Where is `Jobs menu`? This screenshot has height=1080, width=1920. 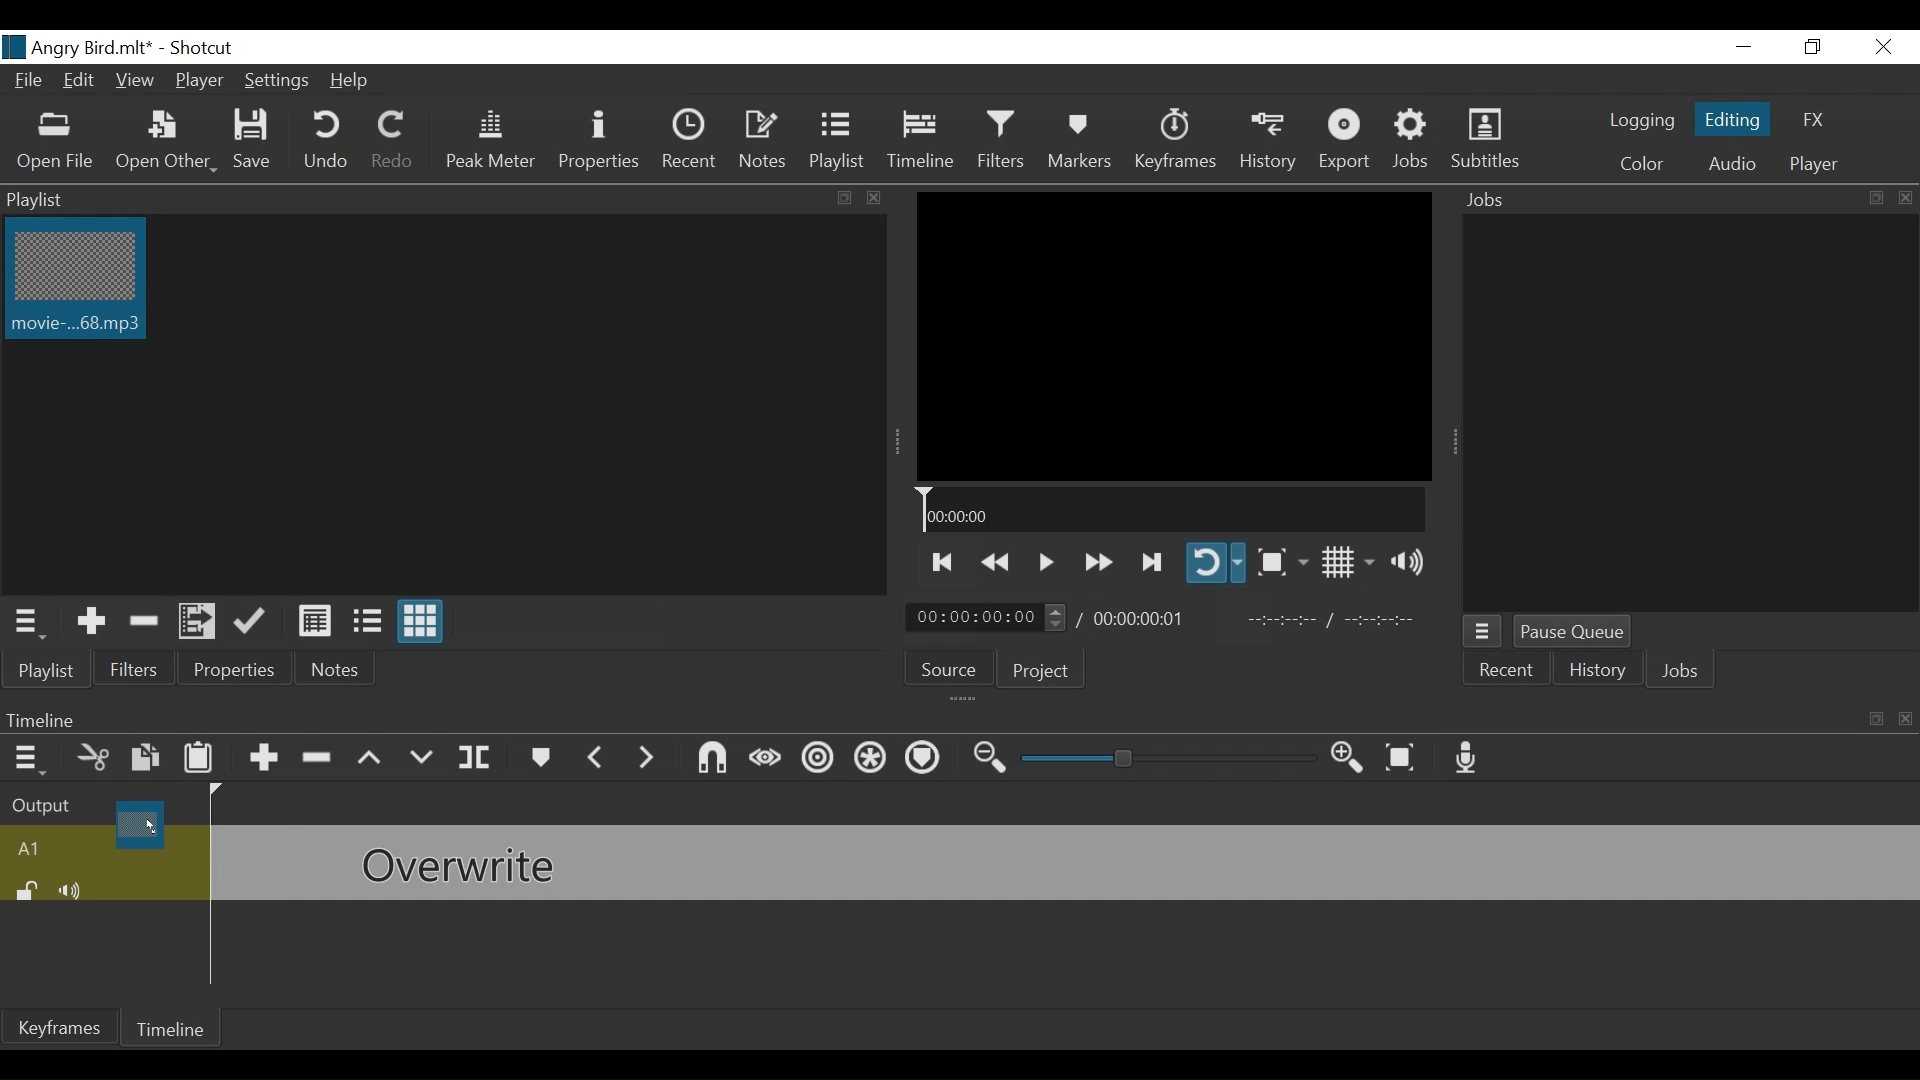 Jobs menu is located at coordinates (1483, 632).